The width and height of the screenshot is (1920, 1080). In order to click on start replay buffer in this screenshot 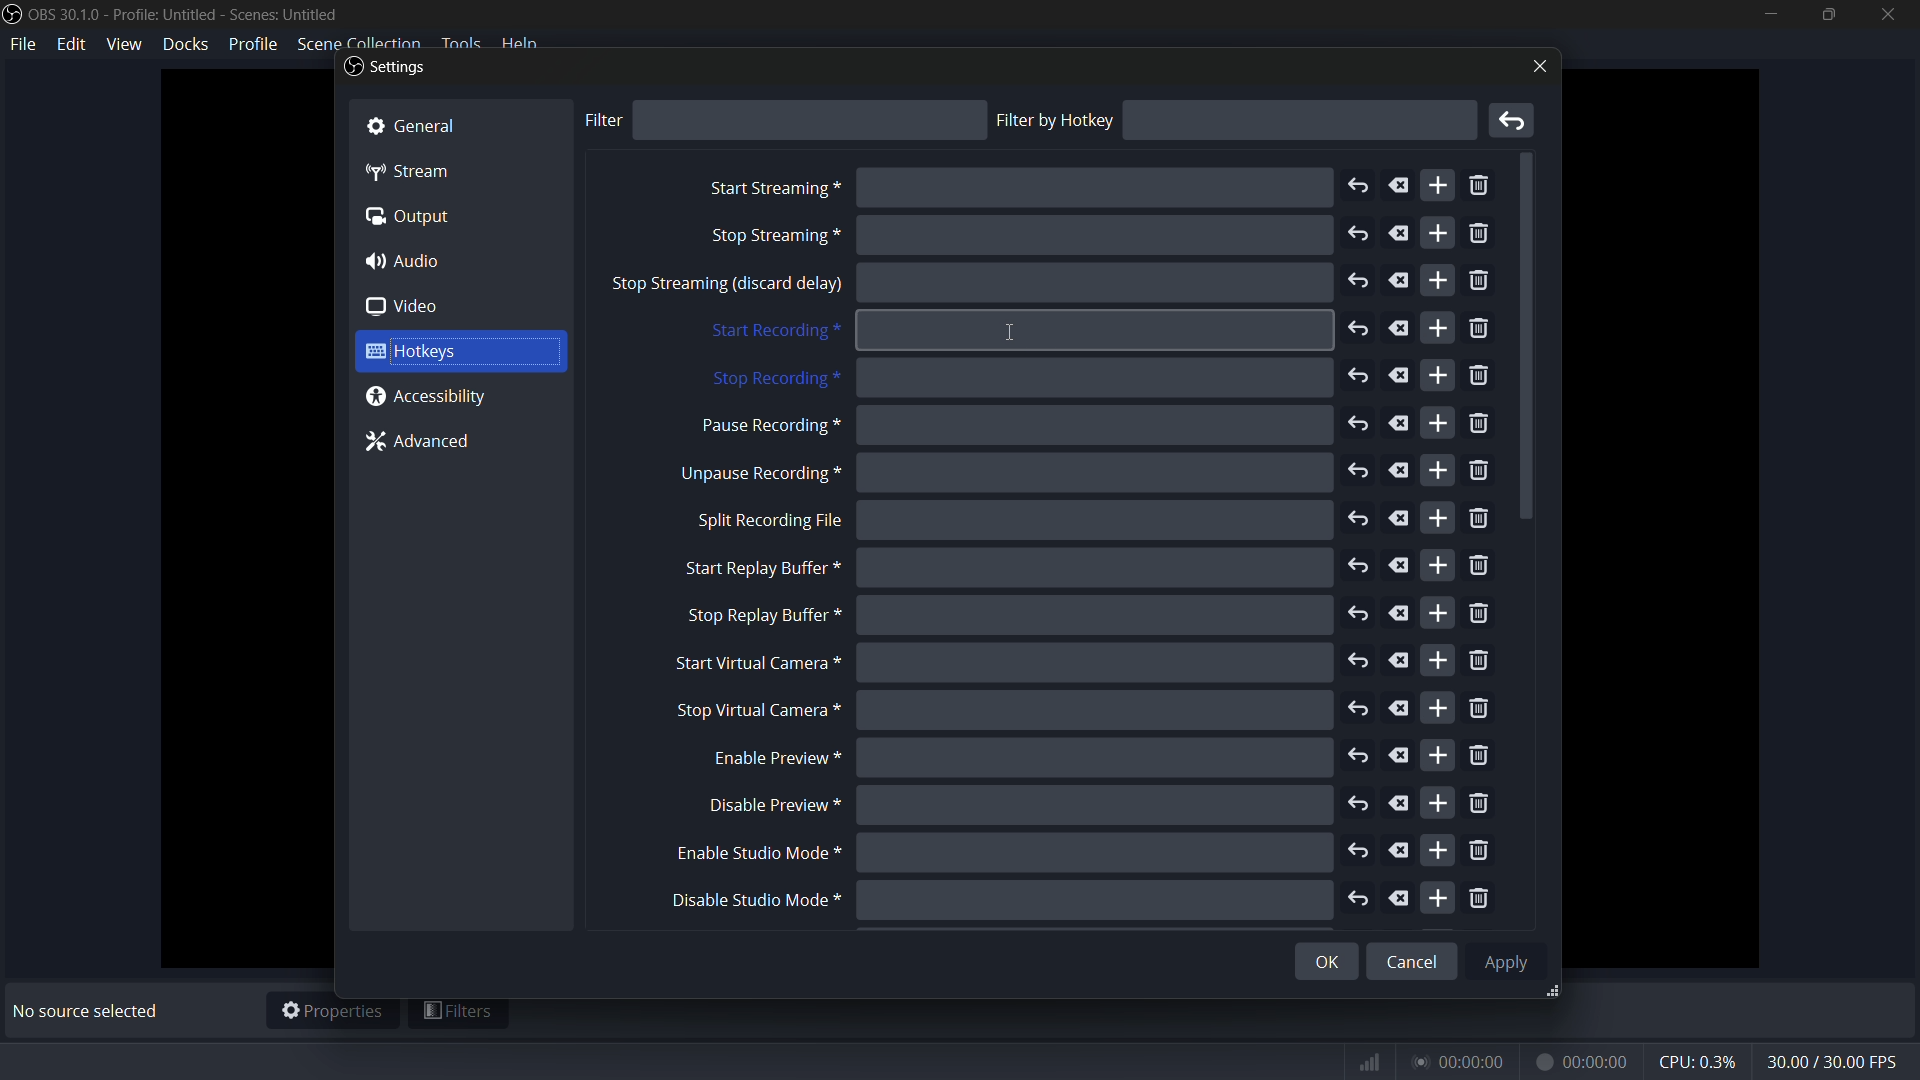, I will do `click(753, 568)`.